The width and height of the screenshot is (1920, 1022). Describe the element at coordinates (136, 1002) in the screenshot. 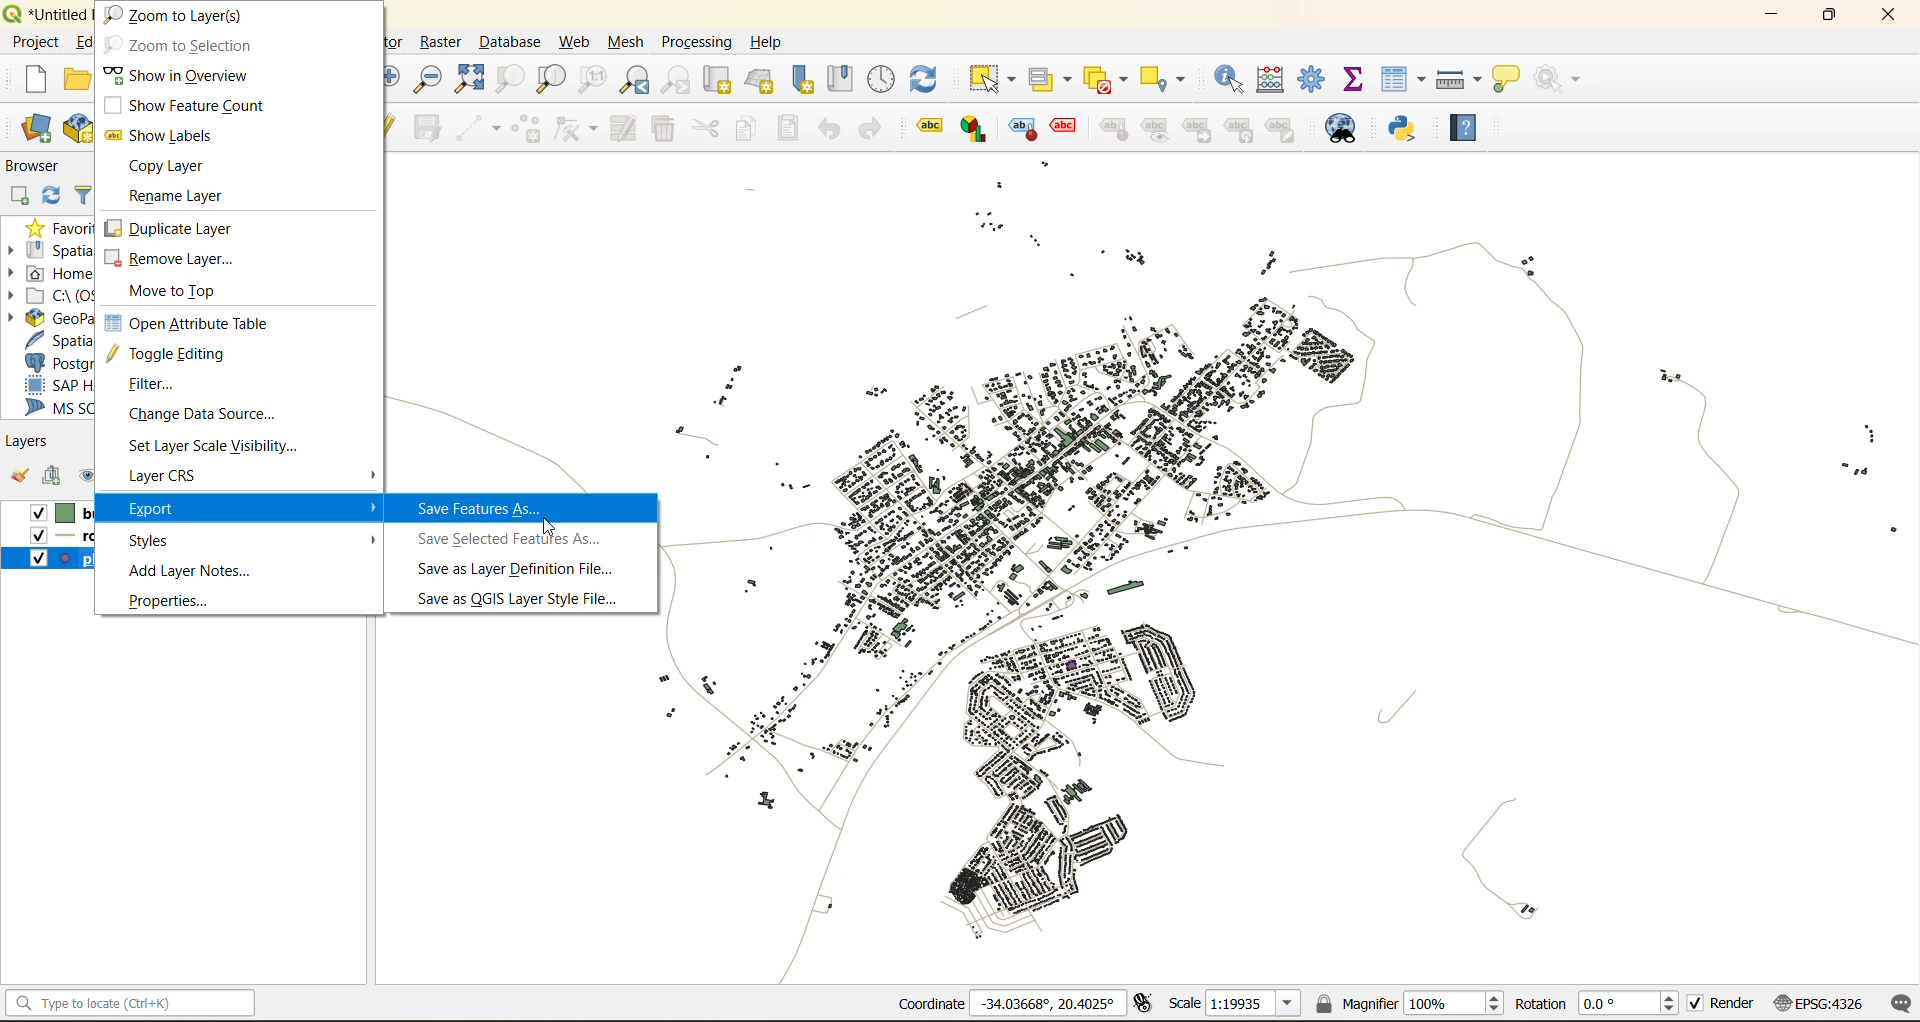

I see `statusbar` at that location.